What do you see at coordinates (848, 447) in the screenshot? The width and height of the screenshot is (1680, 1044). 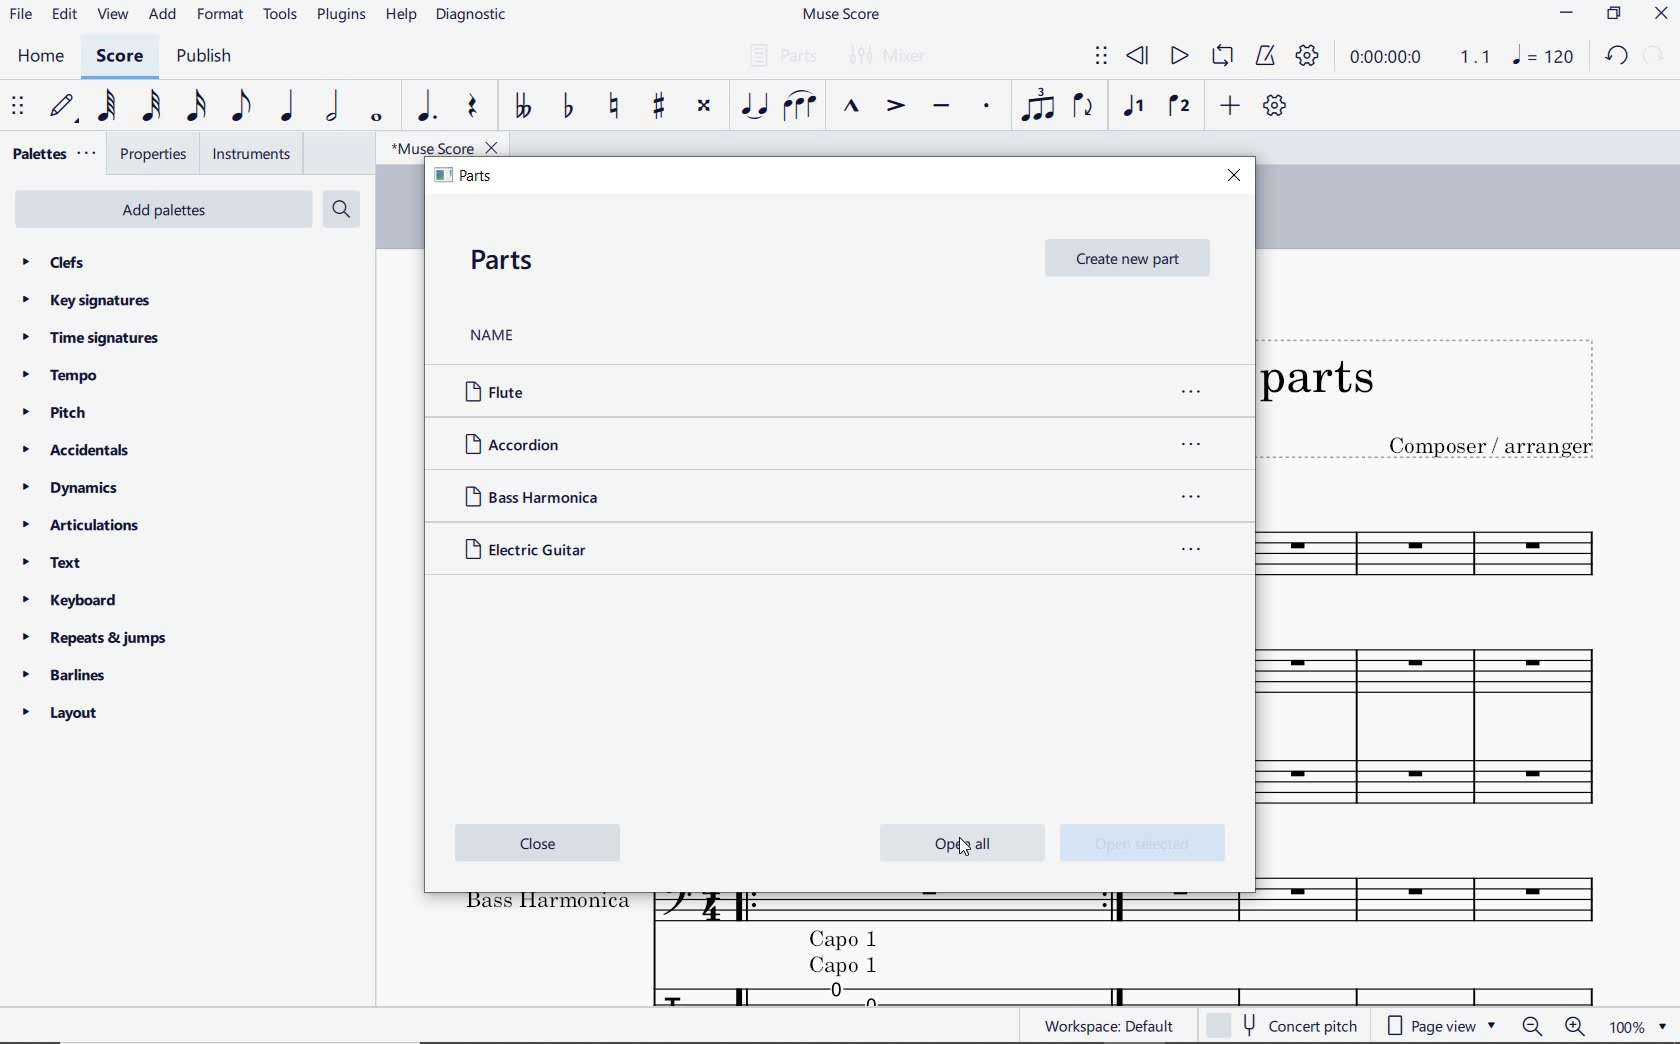 I see `ACCORDION` at bounding box center [848, 447].